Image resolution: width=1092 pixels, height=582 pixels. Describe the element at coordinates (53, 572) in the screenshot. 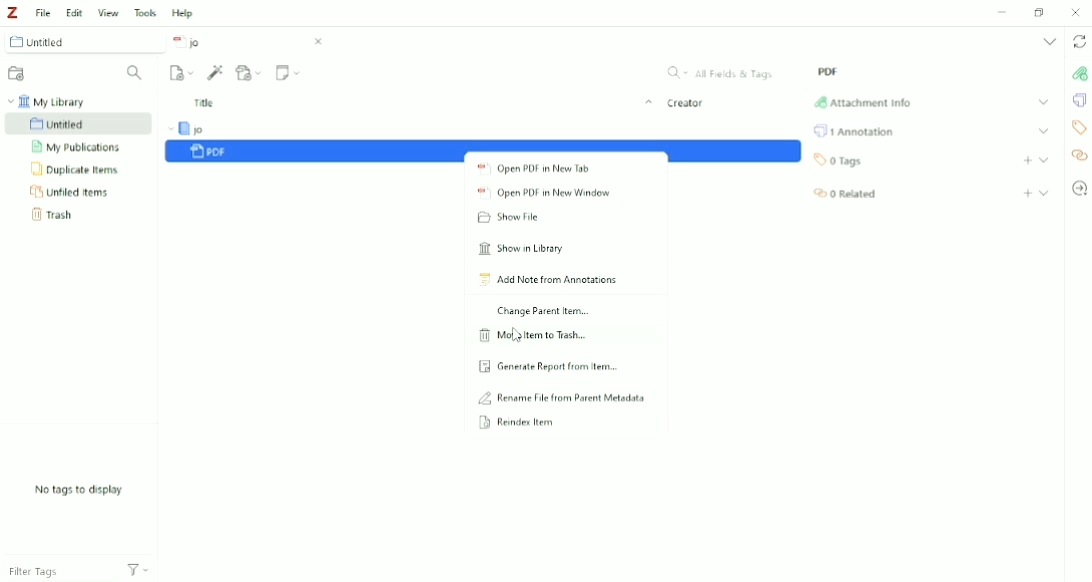

I see `Filter Tags` at that location.